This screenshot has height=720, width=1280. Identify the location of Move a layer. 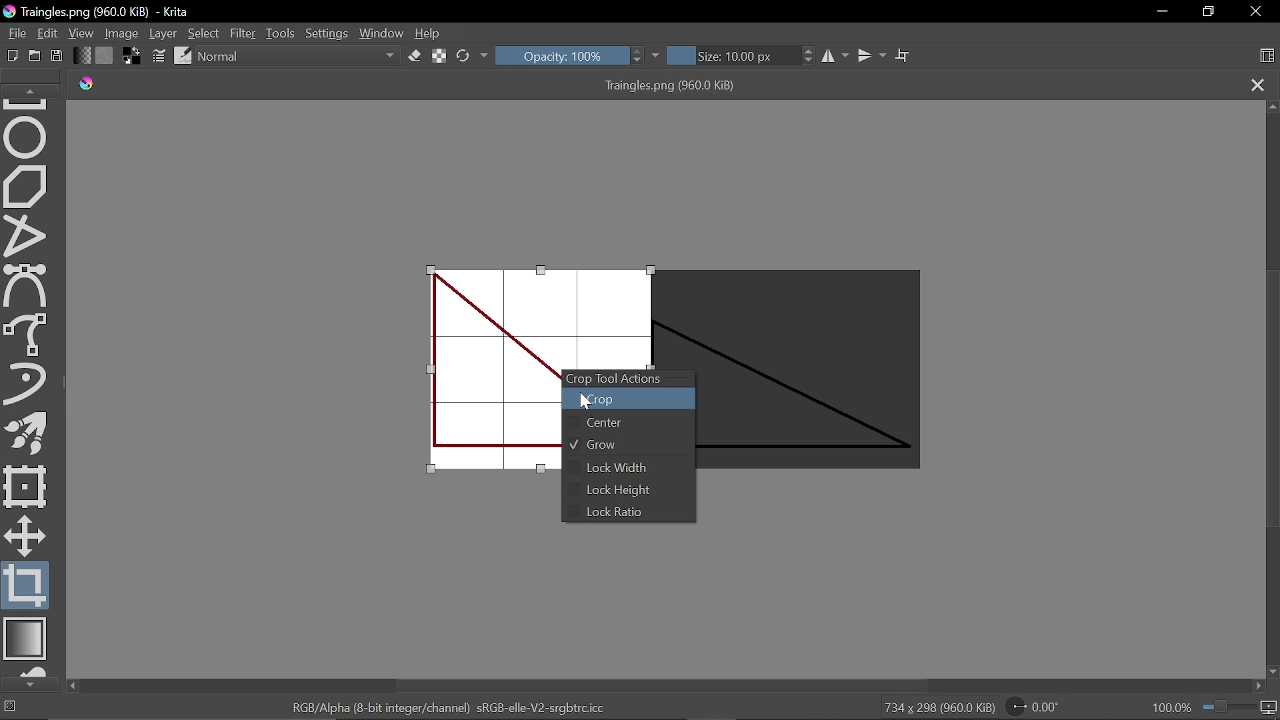
(23, 534).